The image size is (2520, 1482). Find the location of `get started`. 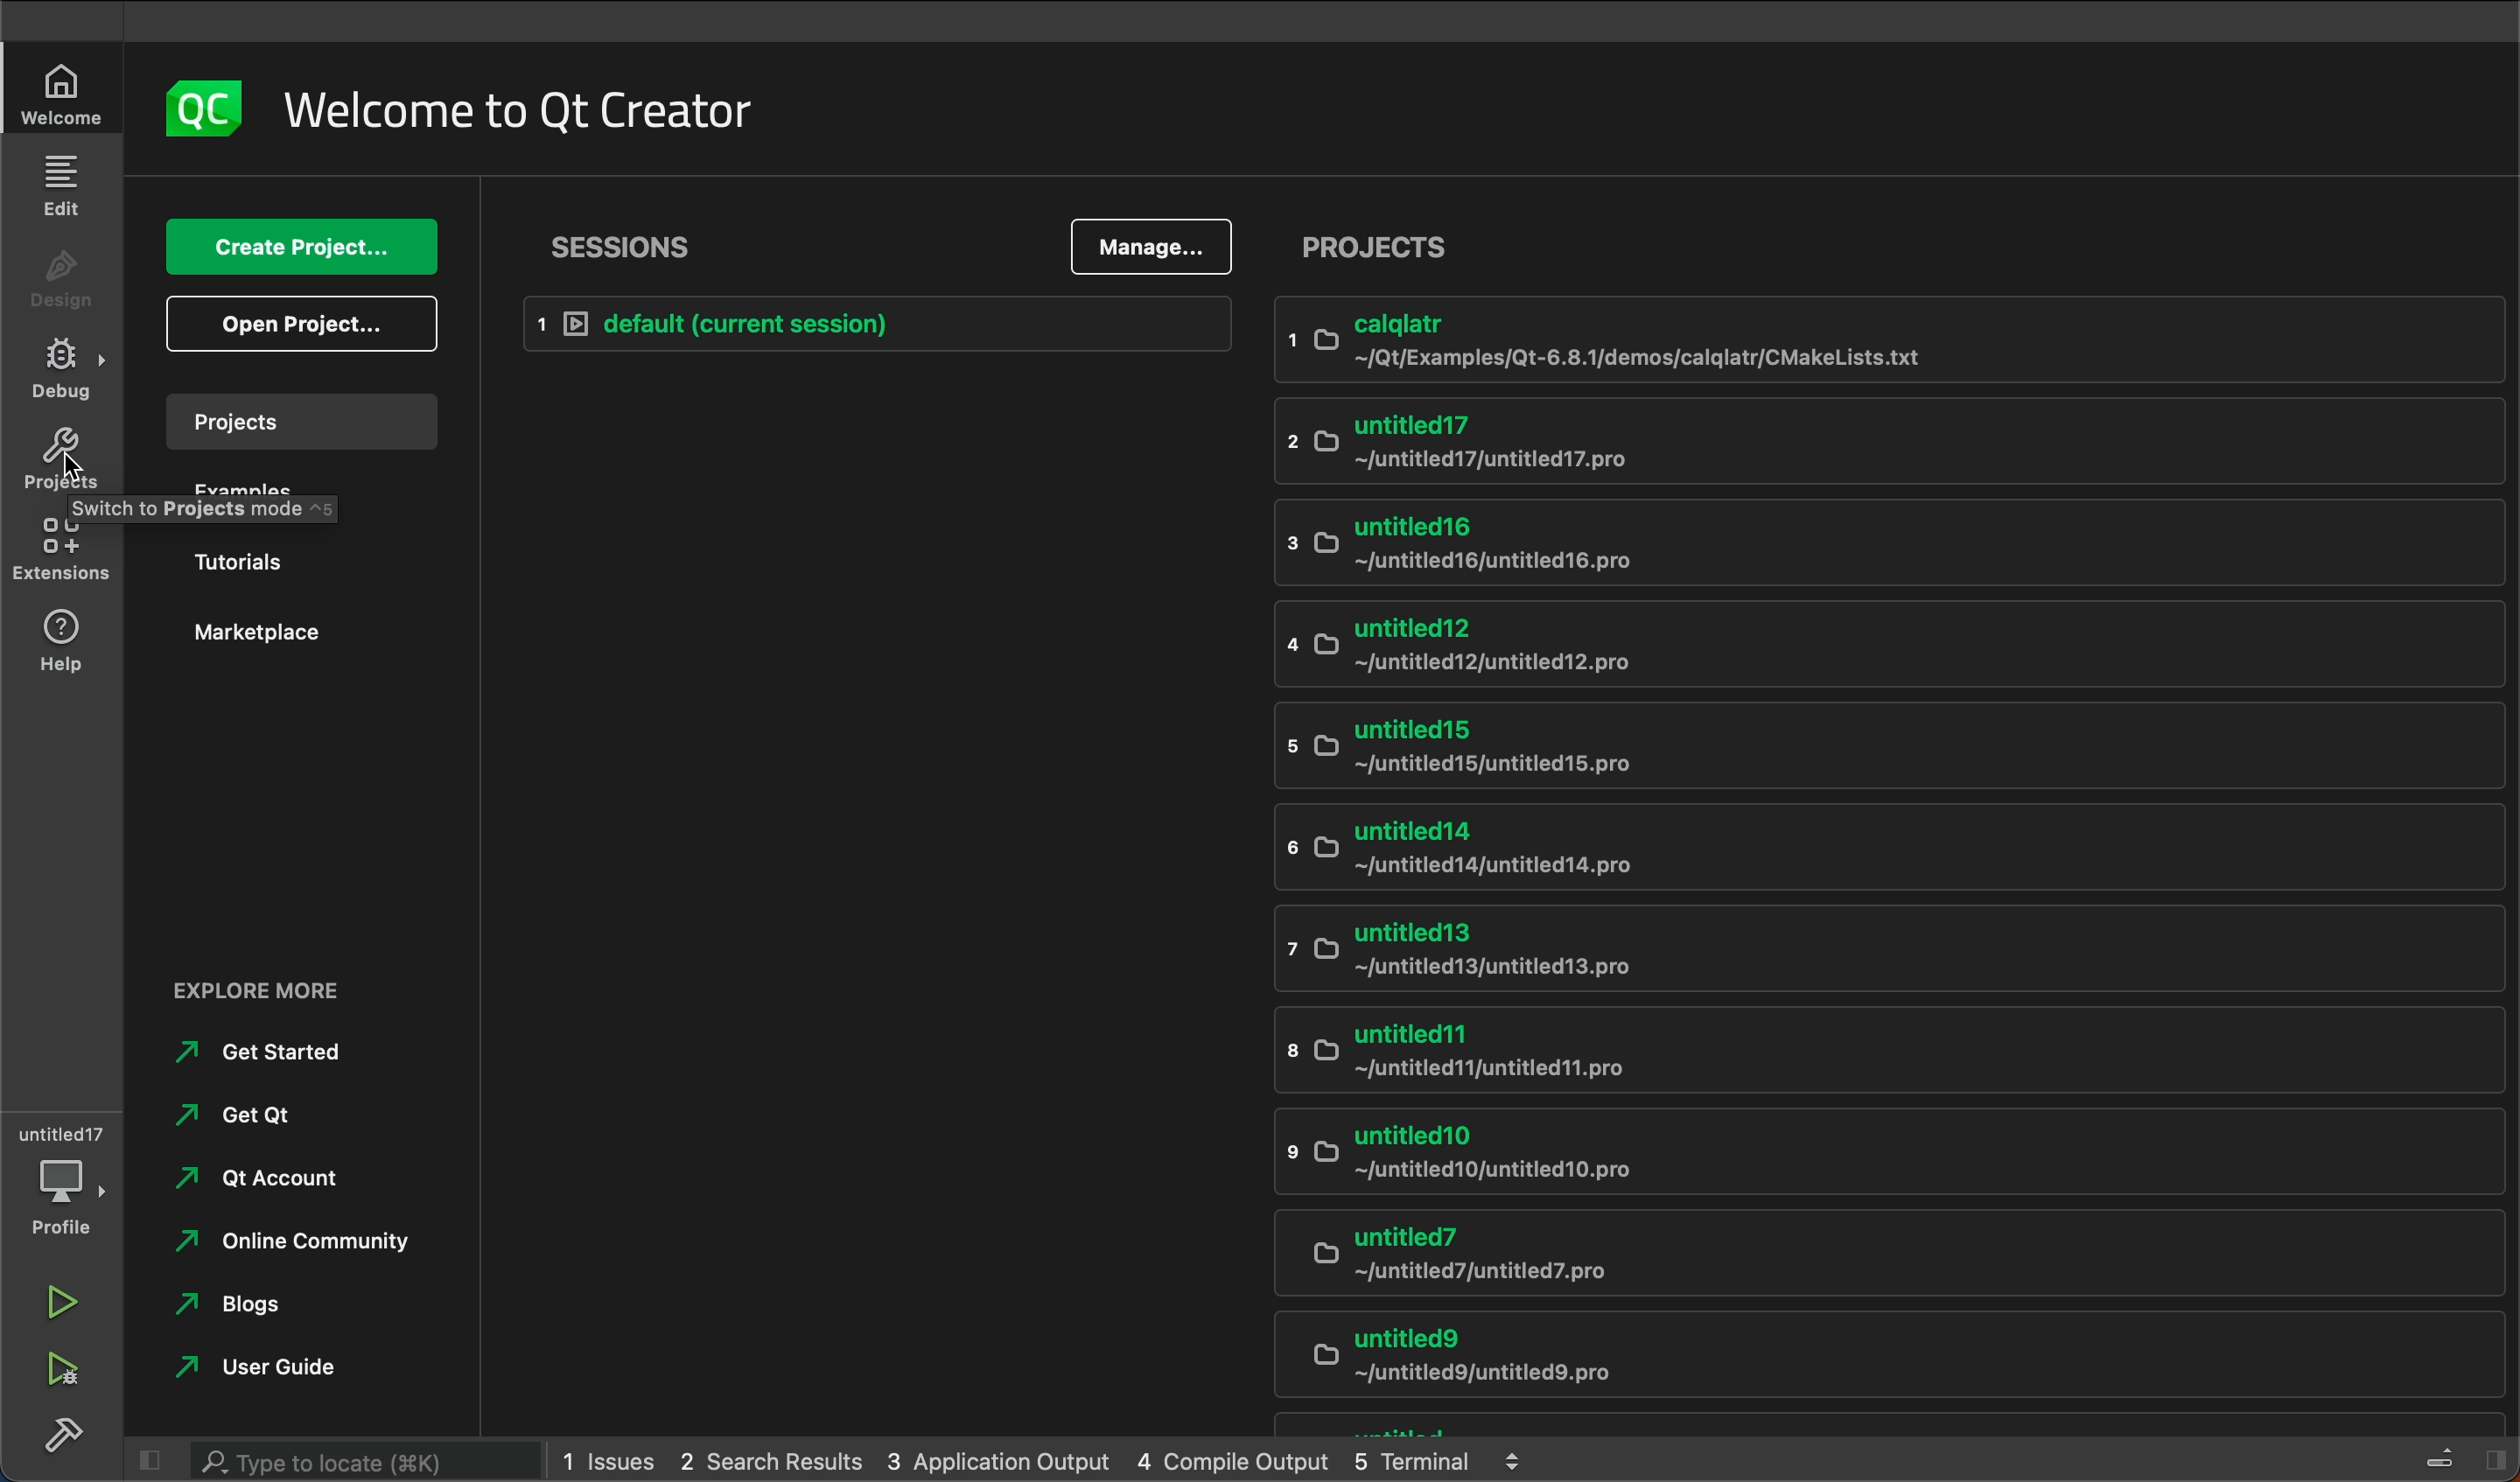

get started is located at coordinates (292, 1056).